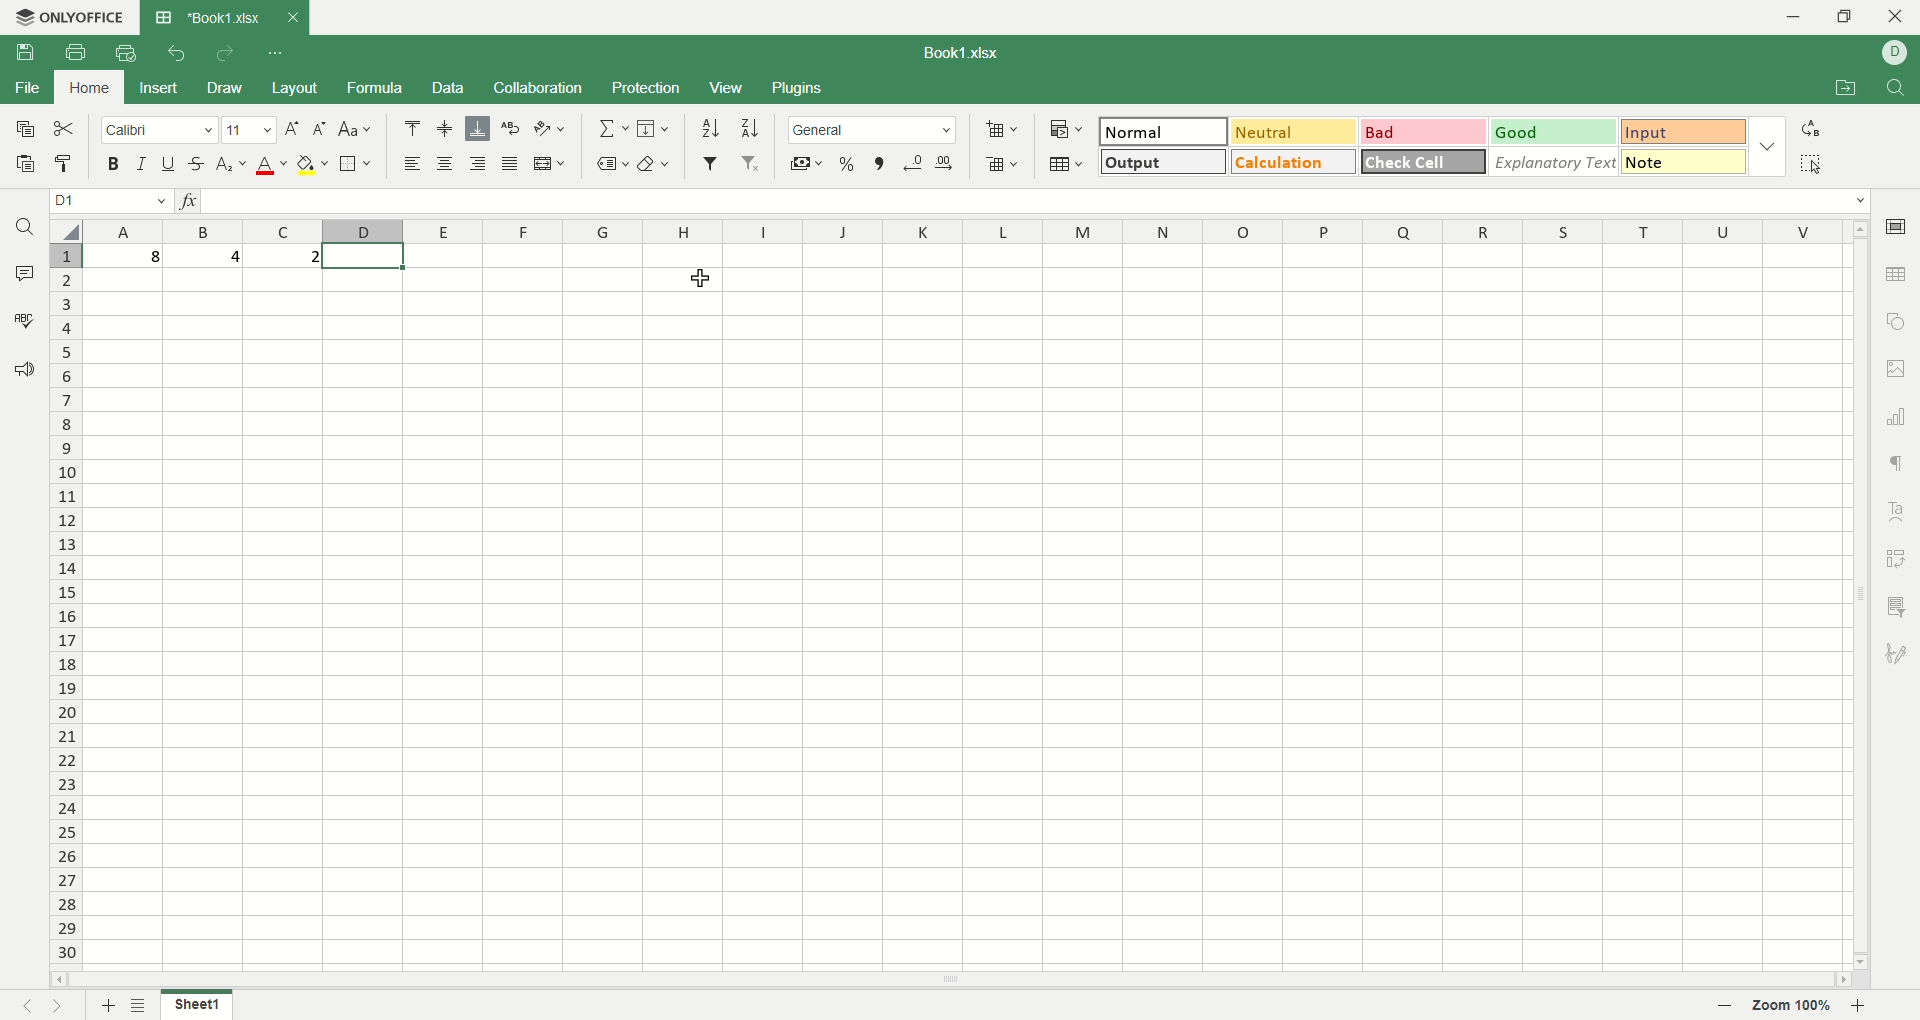  I want to click on input, so click(1683, 131).